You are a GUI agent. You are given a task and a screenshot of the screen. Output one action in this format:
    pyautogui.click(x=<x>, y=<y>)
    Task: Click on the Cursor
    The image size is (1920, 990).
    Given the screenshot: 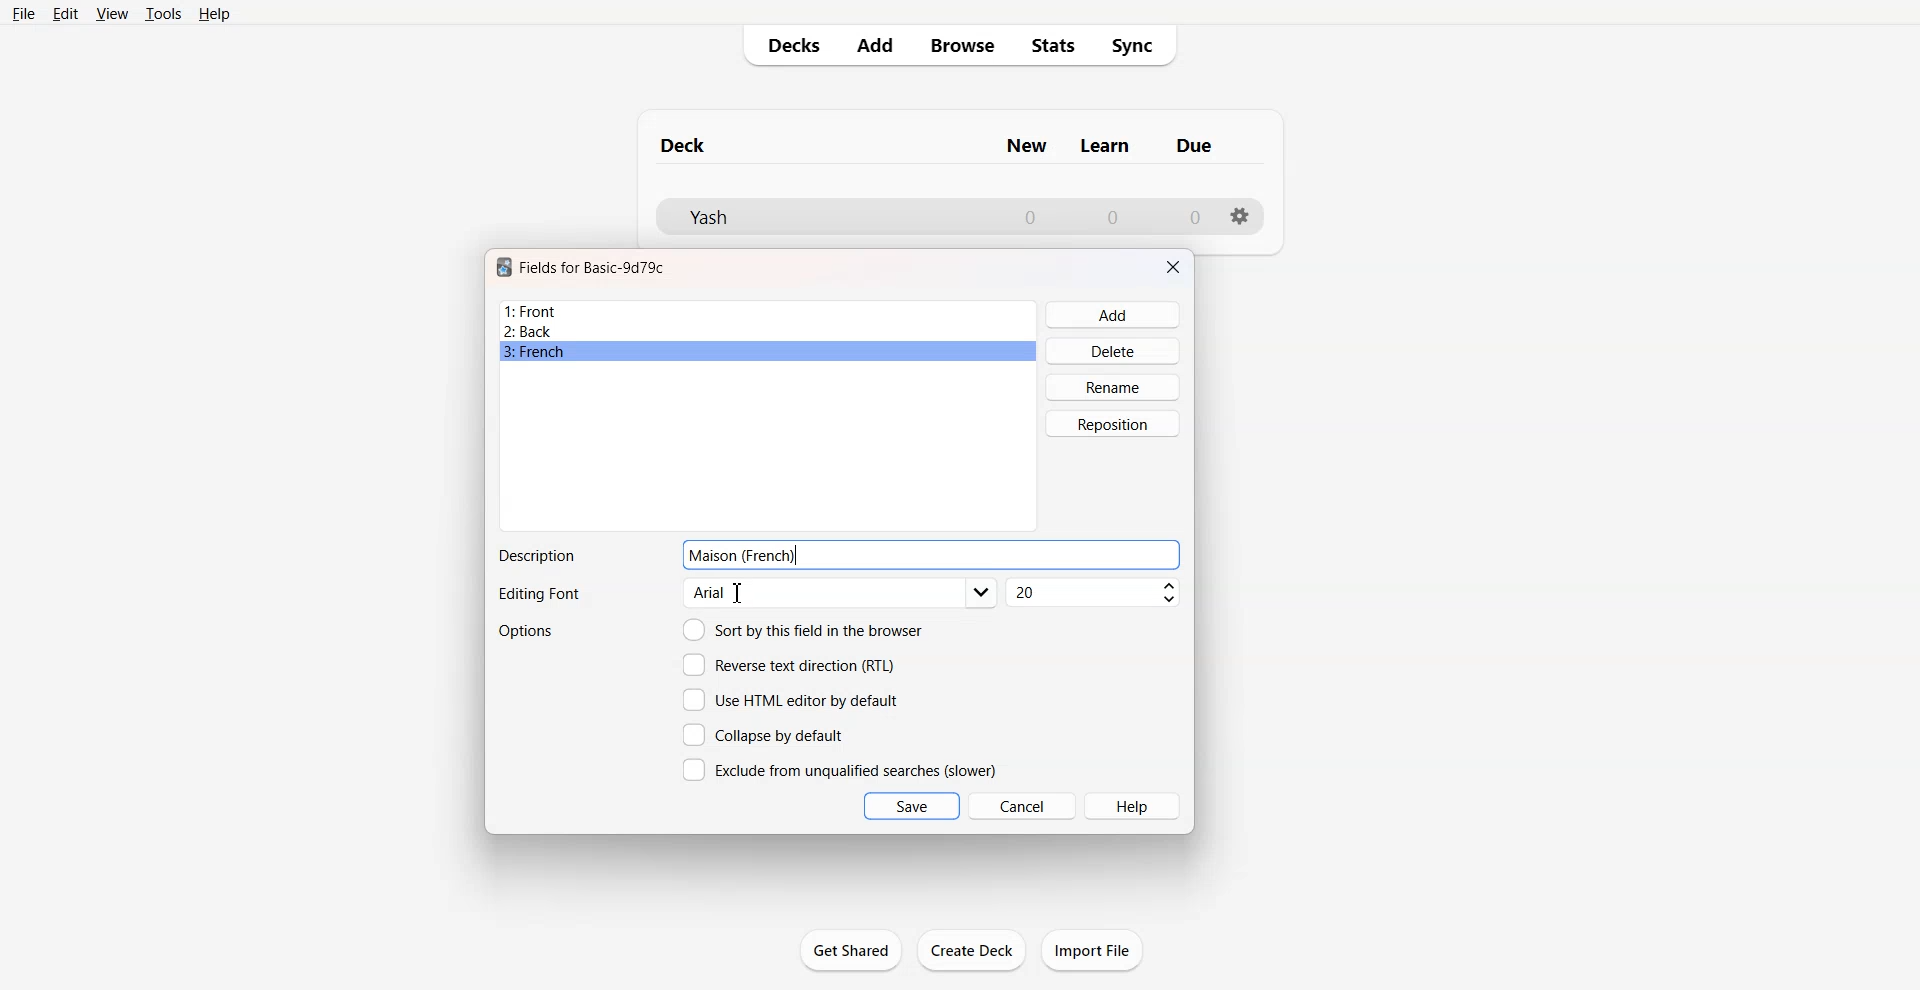 What is the action you would take?
    pyautogui.click(x=738, y=594)
    